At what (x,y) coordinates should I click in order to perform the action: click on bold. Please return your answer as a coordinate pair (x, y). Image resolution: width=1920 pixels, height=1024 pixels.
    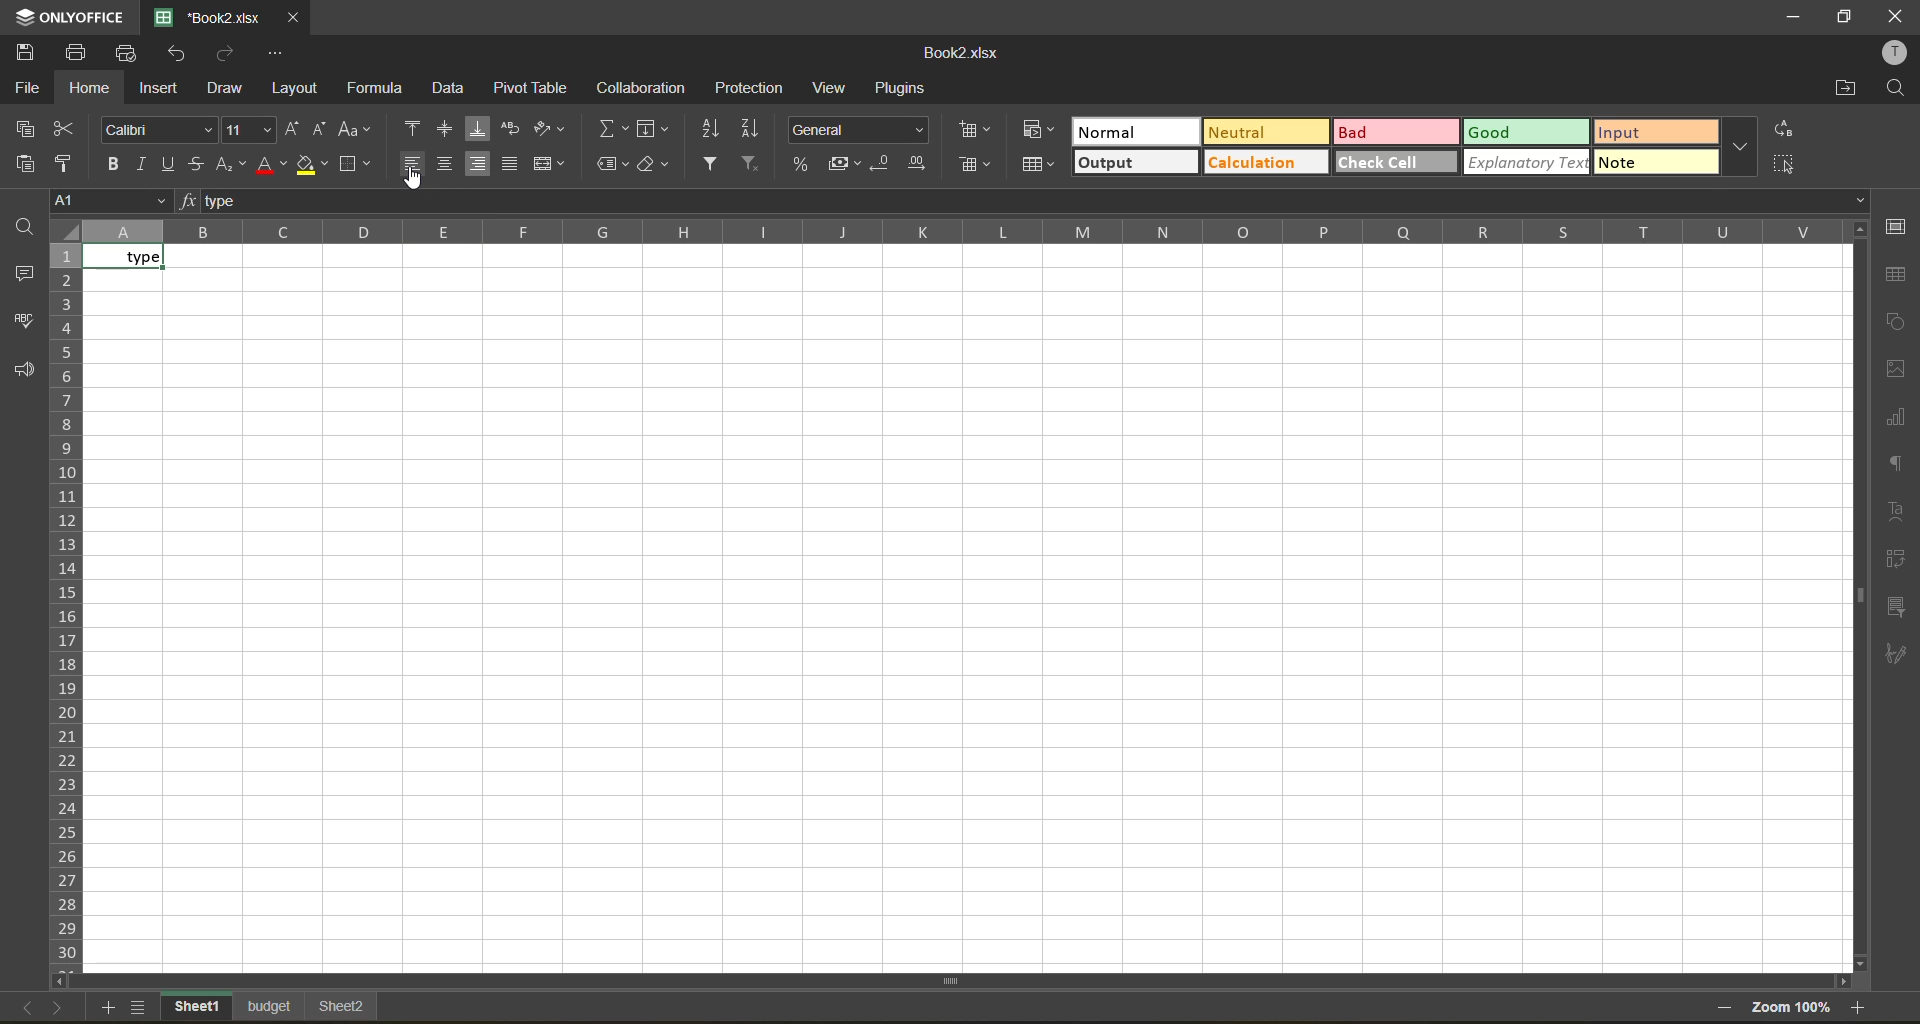
    Looking at the image, I should click on (118, 165).